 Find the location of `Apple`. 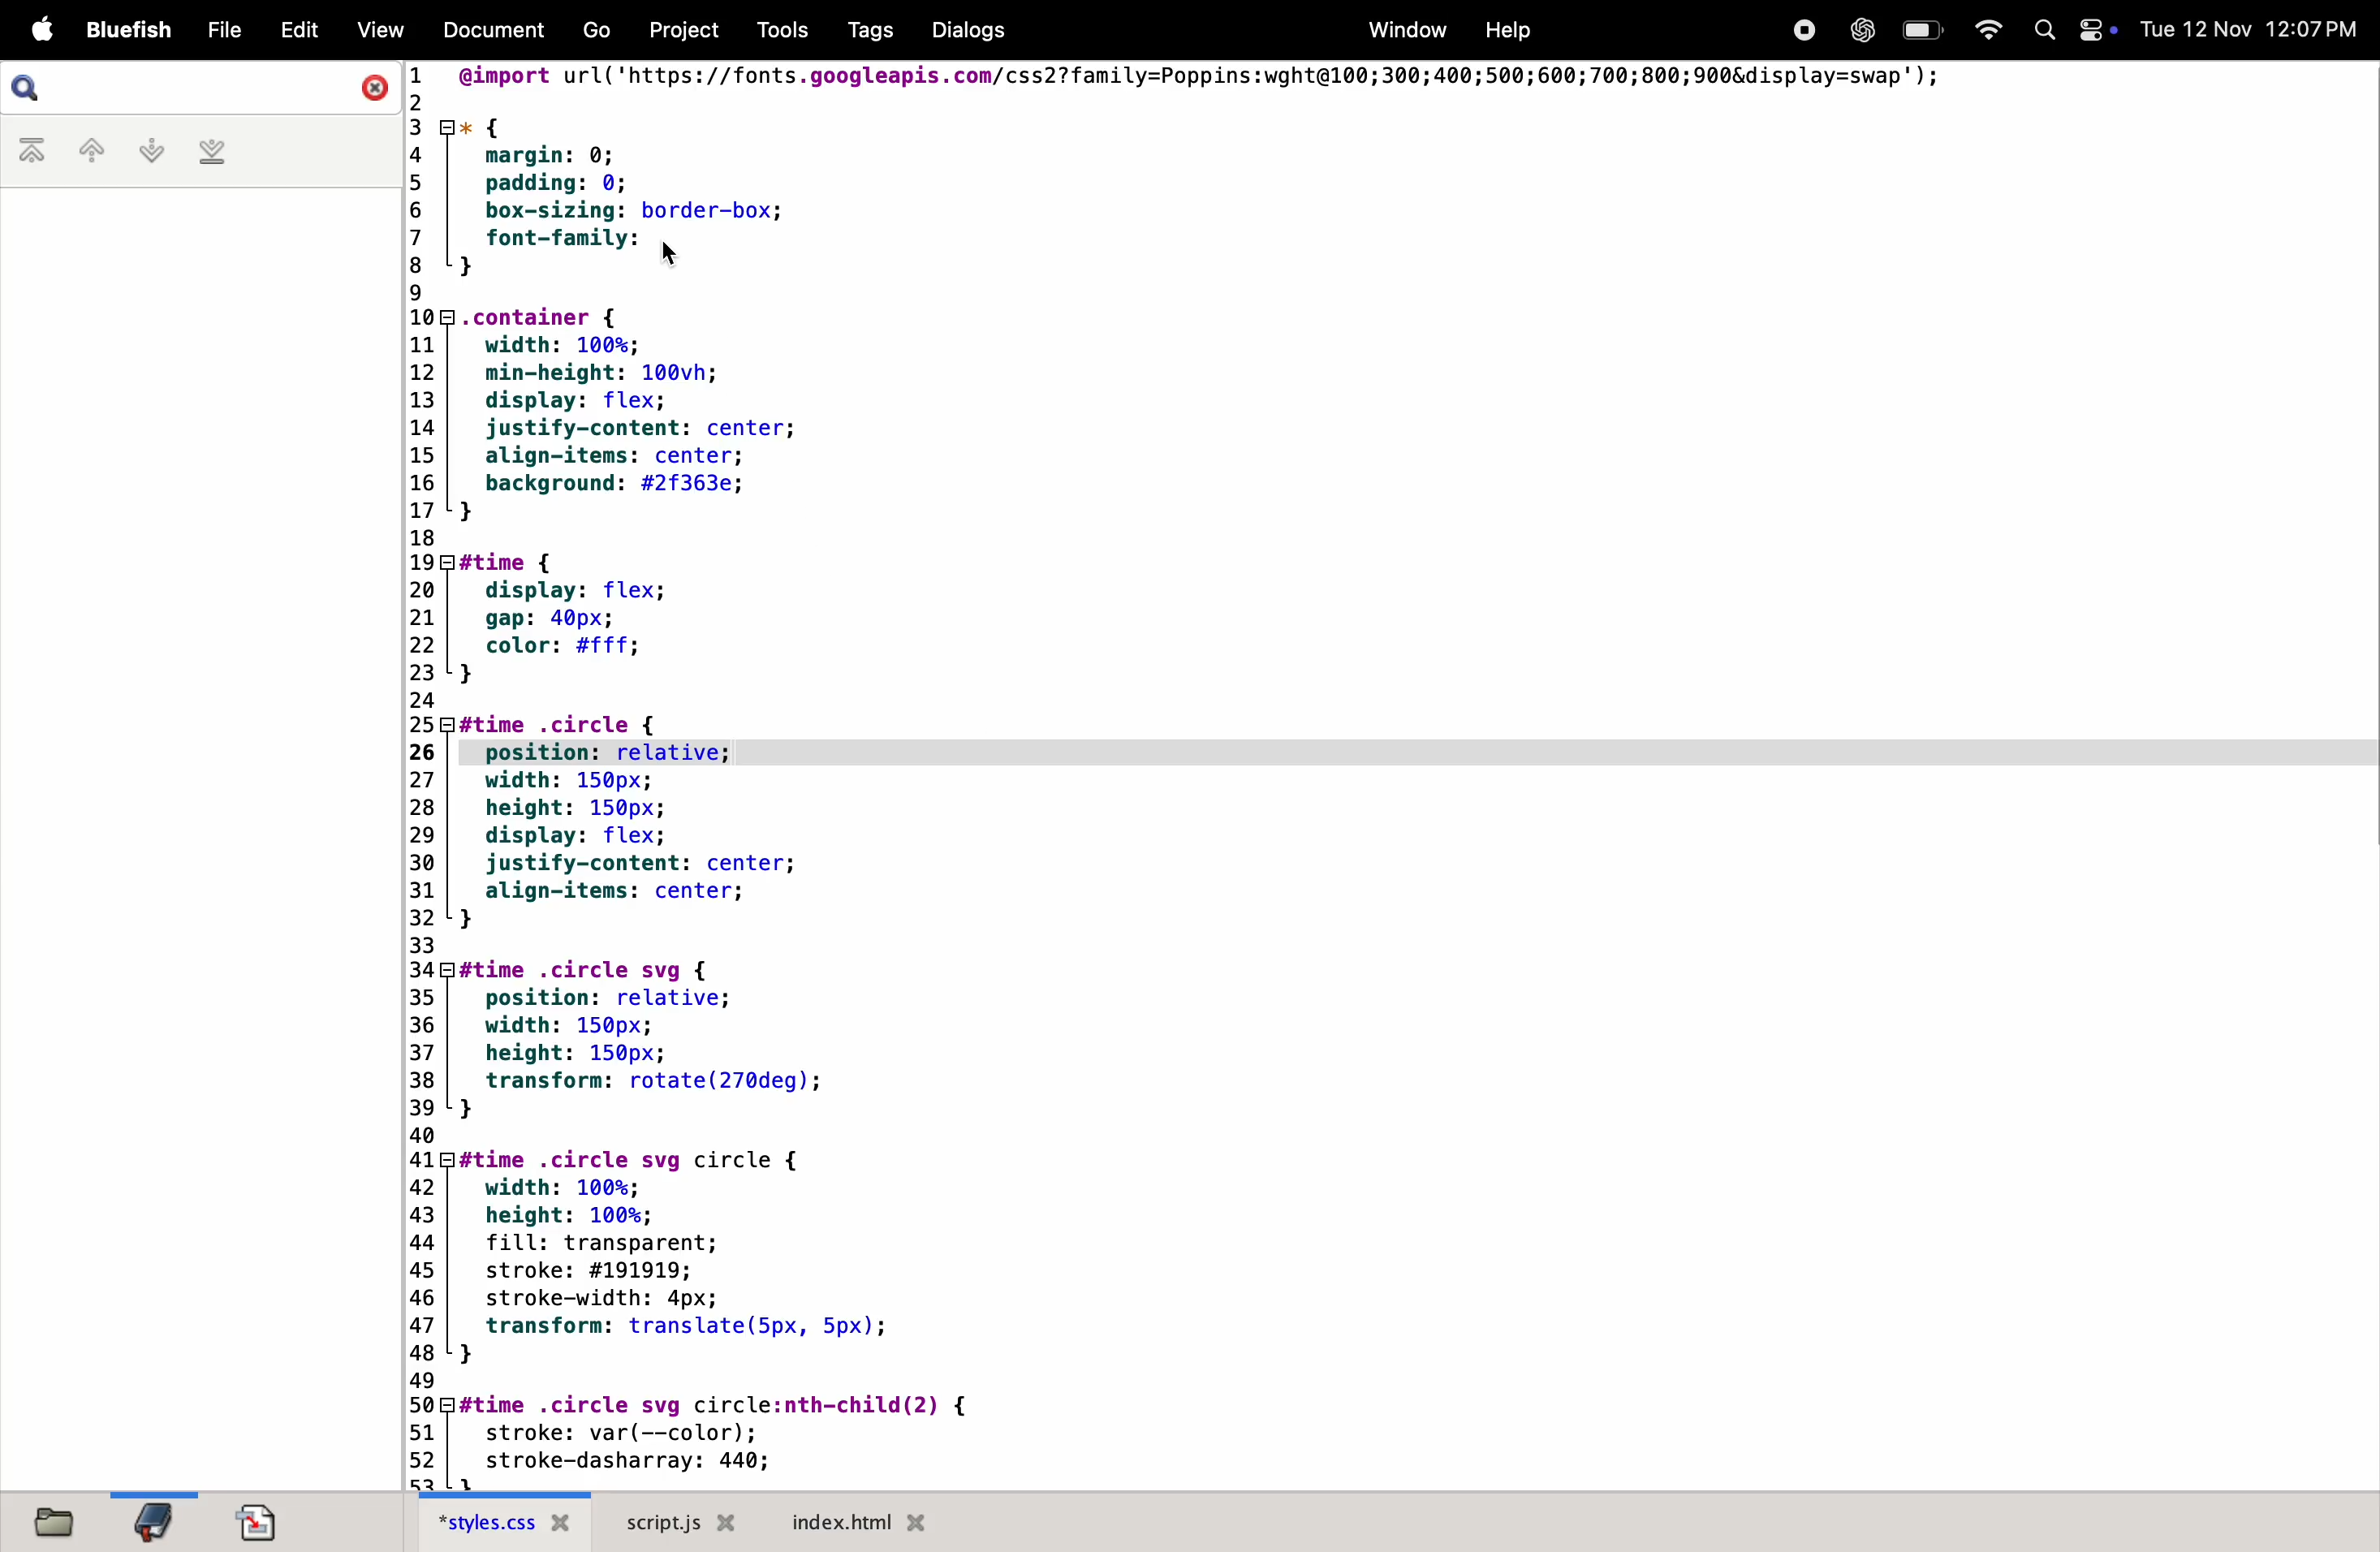

Apple is located at coordinates (42, 30).